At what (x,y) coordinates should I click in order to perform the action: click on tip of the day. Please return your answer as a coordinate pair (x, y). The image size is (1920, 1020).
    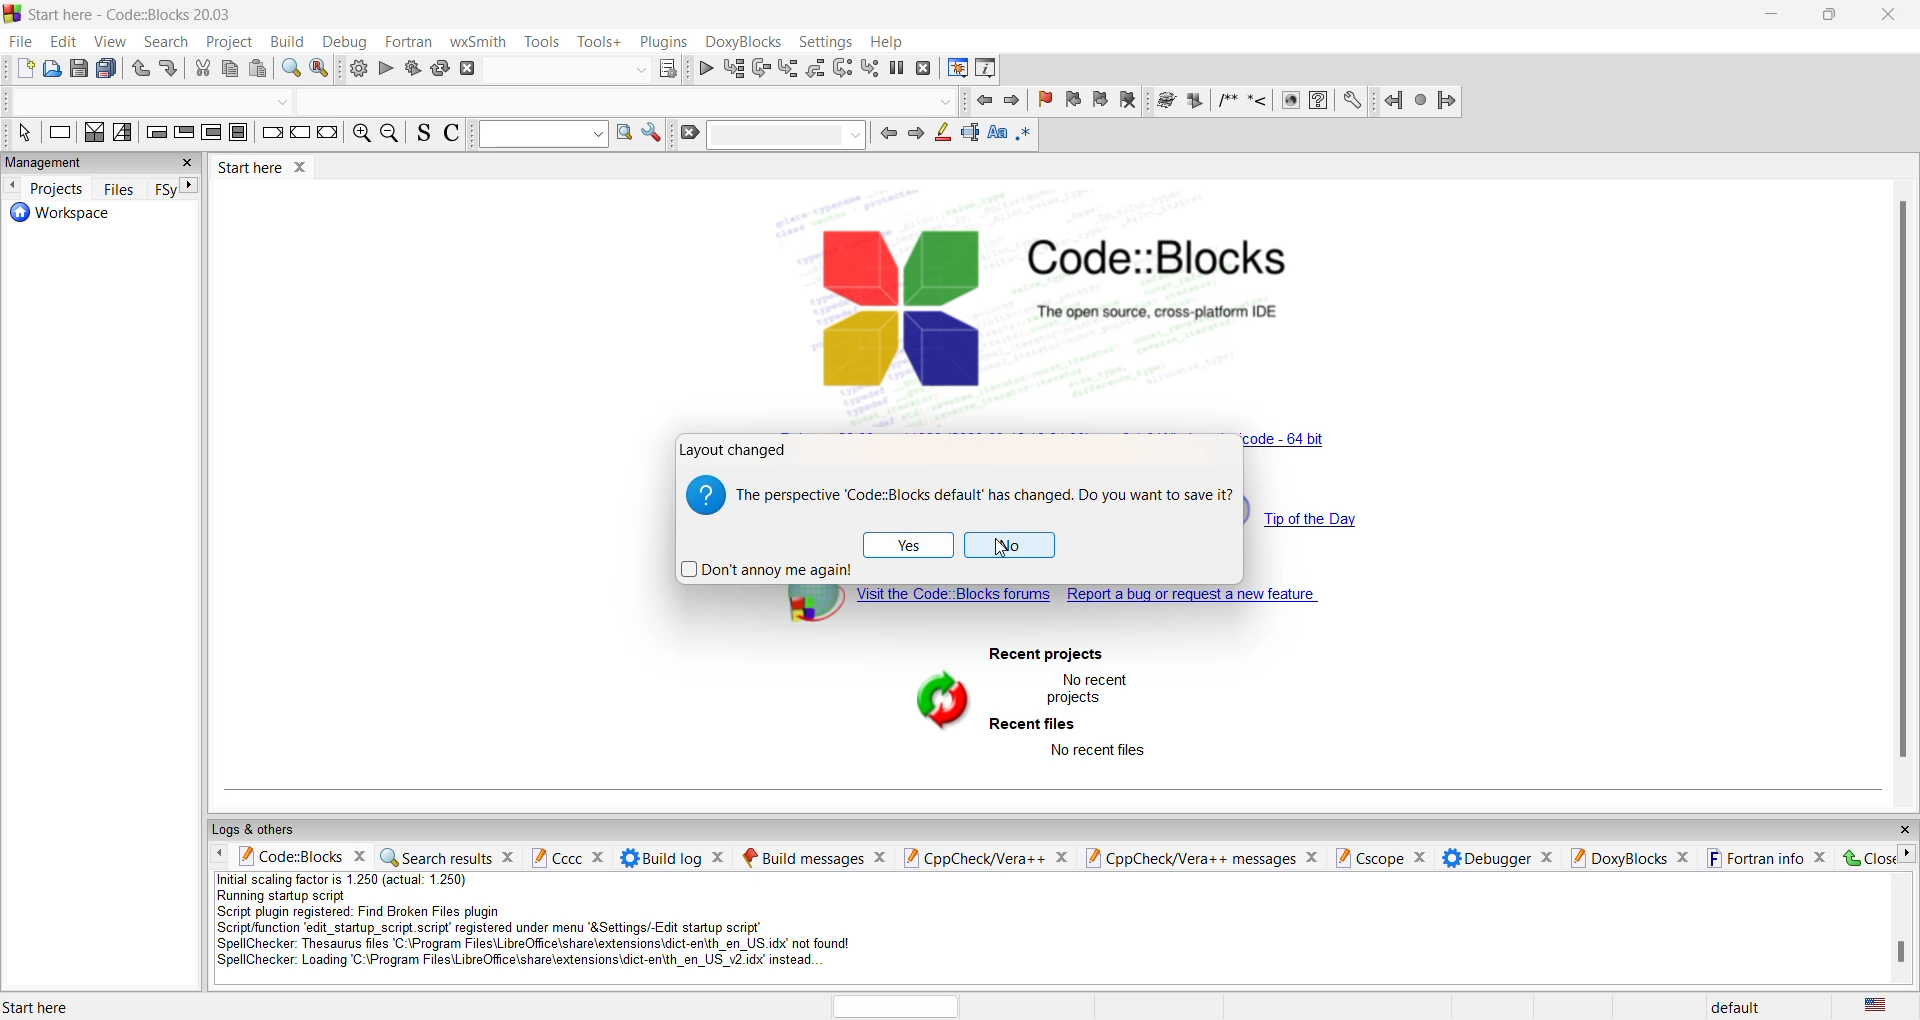
    Looking at the image, I should click on (1315, 517).